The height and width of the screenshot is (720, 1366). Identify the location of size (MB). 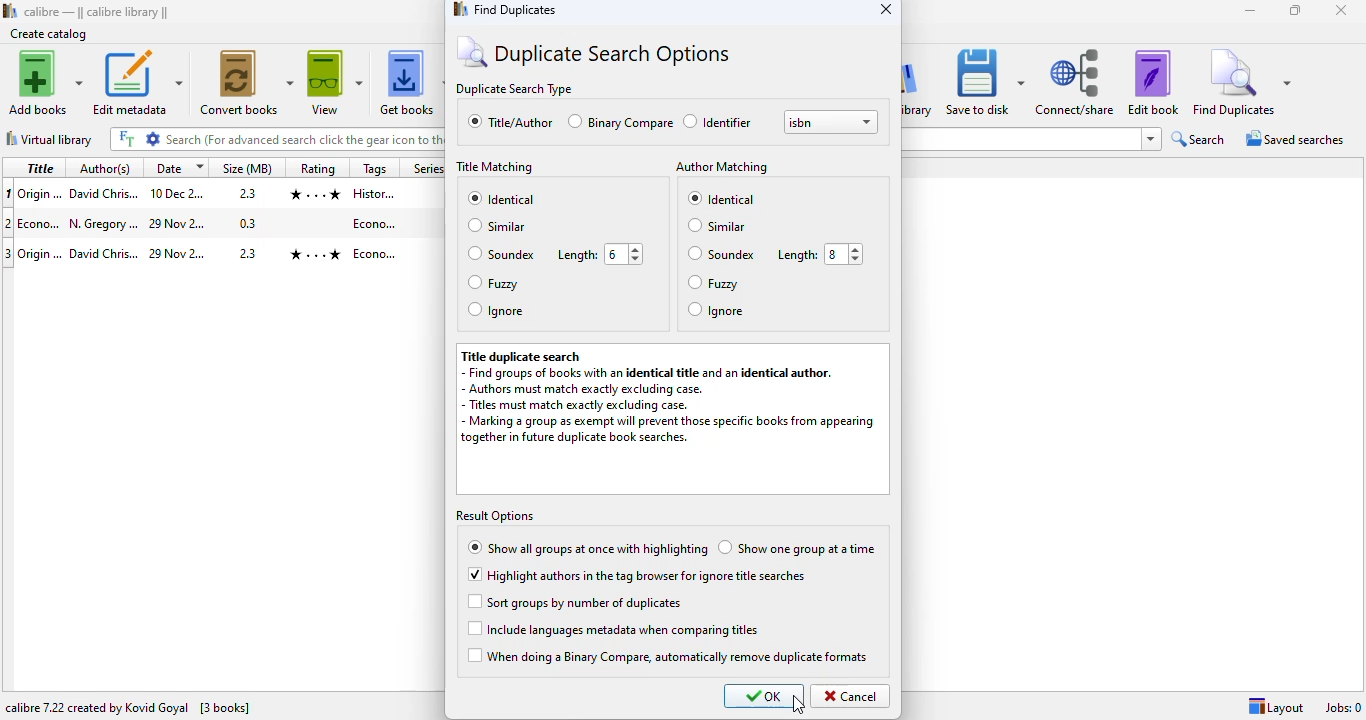
(248, 167).